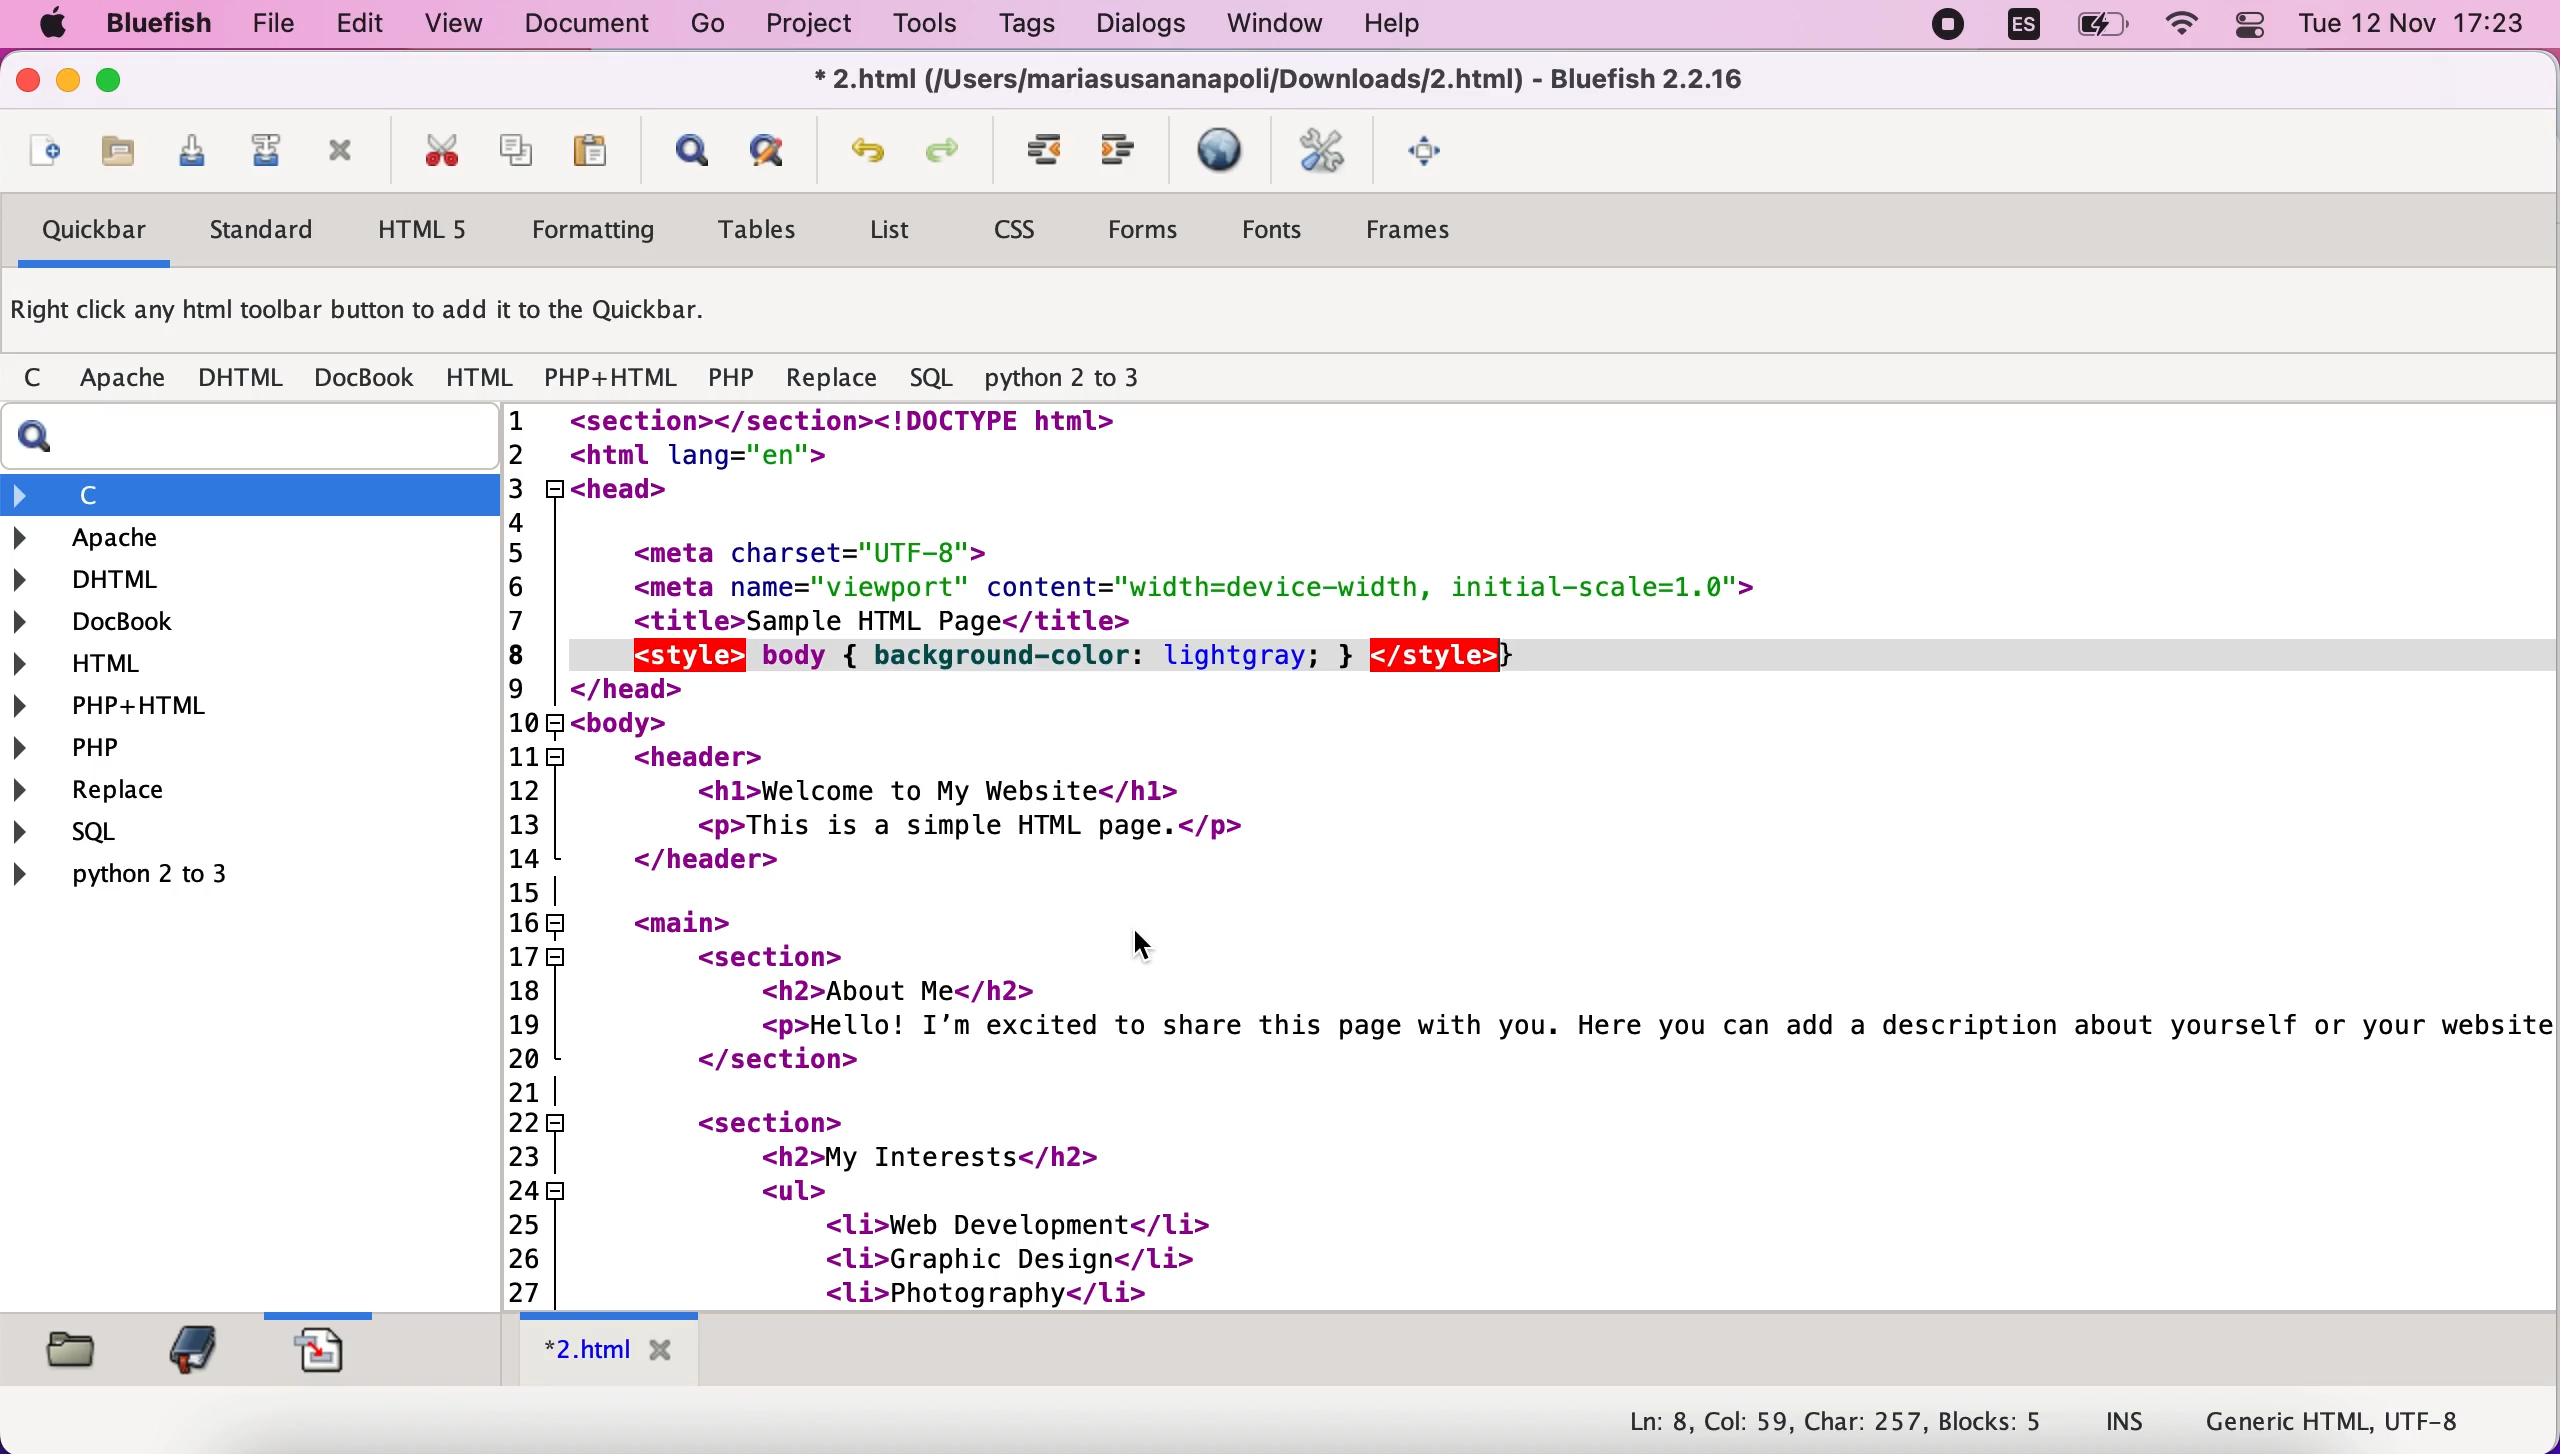  What do you see at coordinates (613, 1349) in the screenshot?
I see `*2.html` at bounding box center [613, 1349].